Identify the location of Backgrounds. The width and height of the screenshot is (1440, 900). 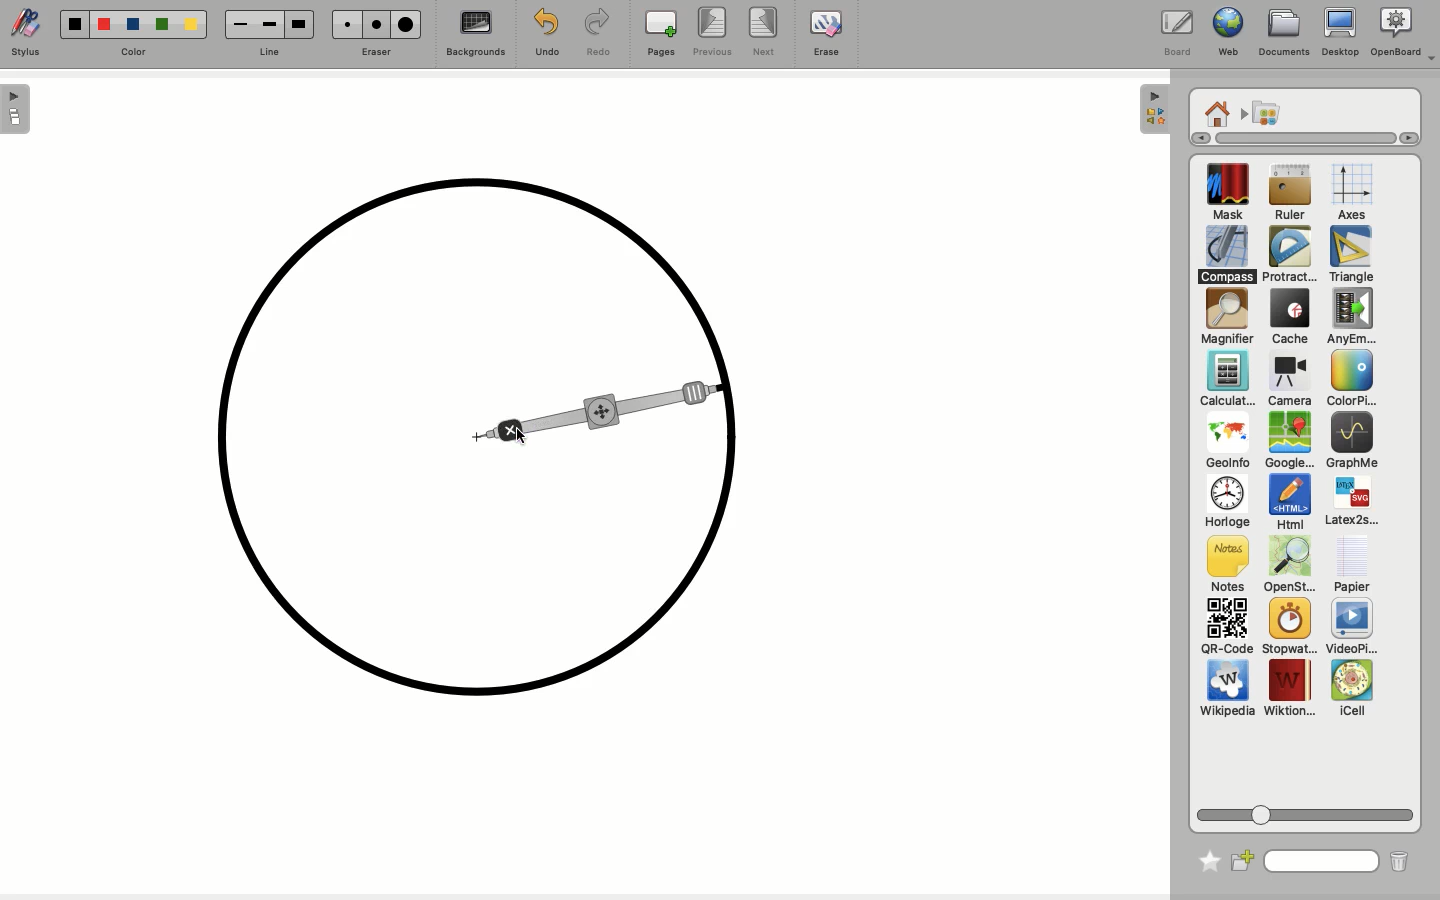
(473, 36).